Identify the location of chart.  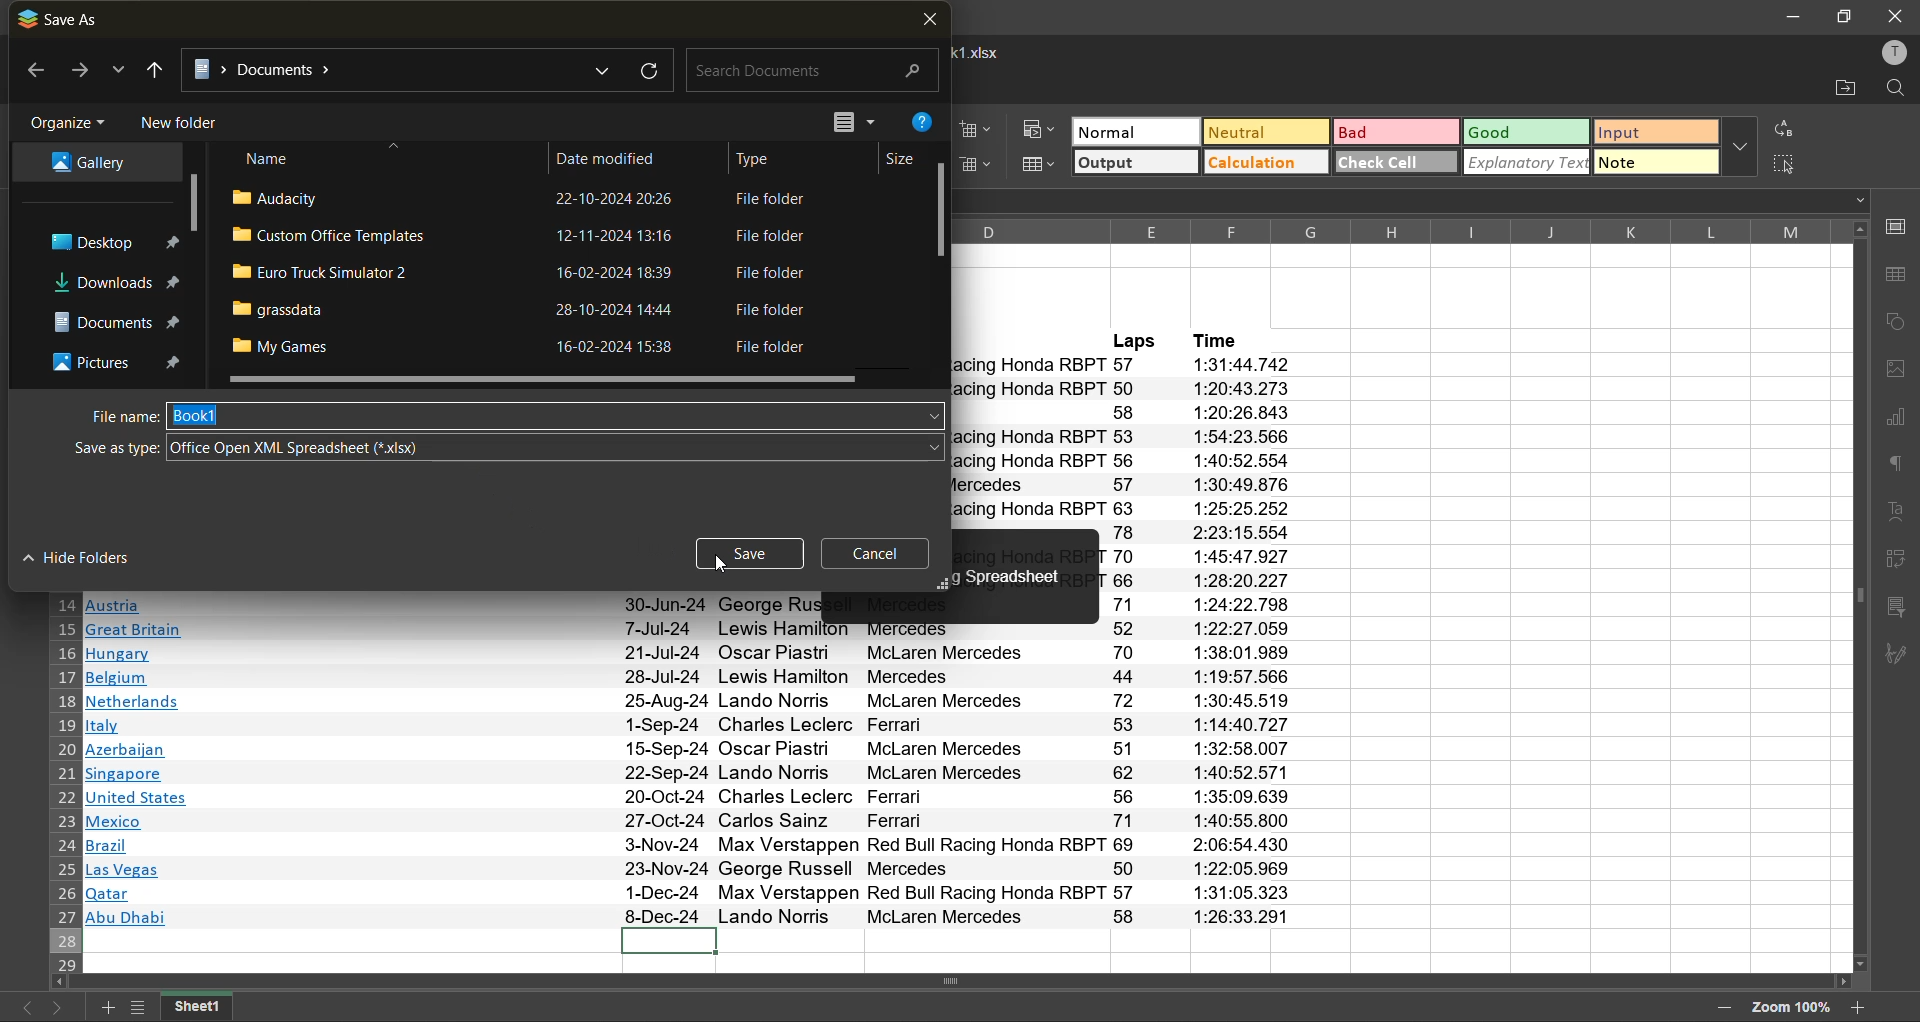
(1900, 415).